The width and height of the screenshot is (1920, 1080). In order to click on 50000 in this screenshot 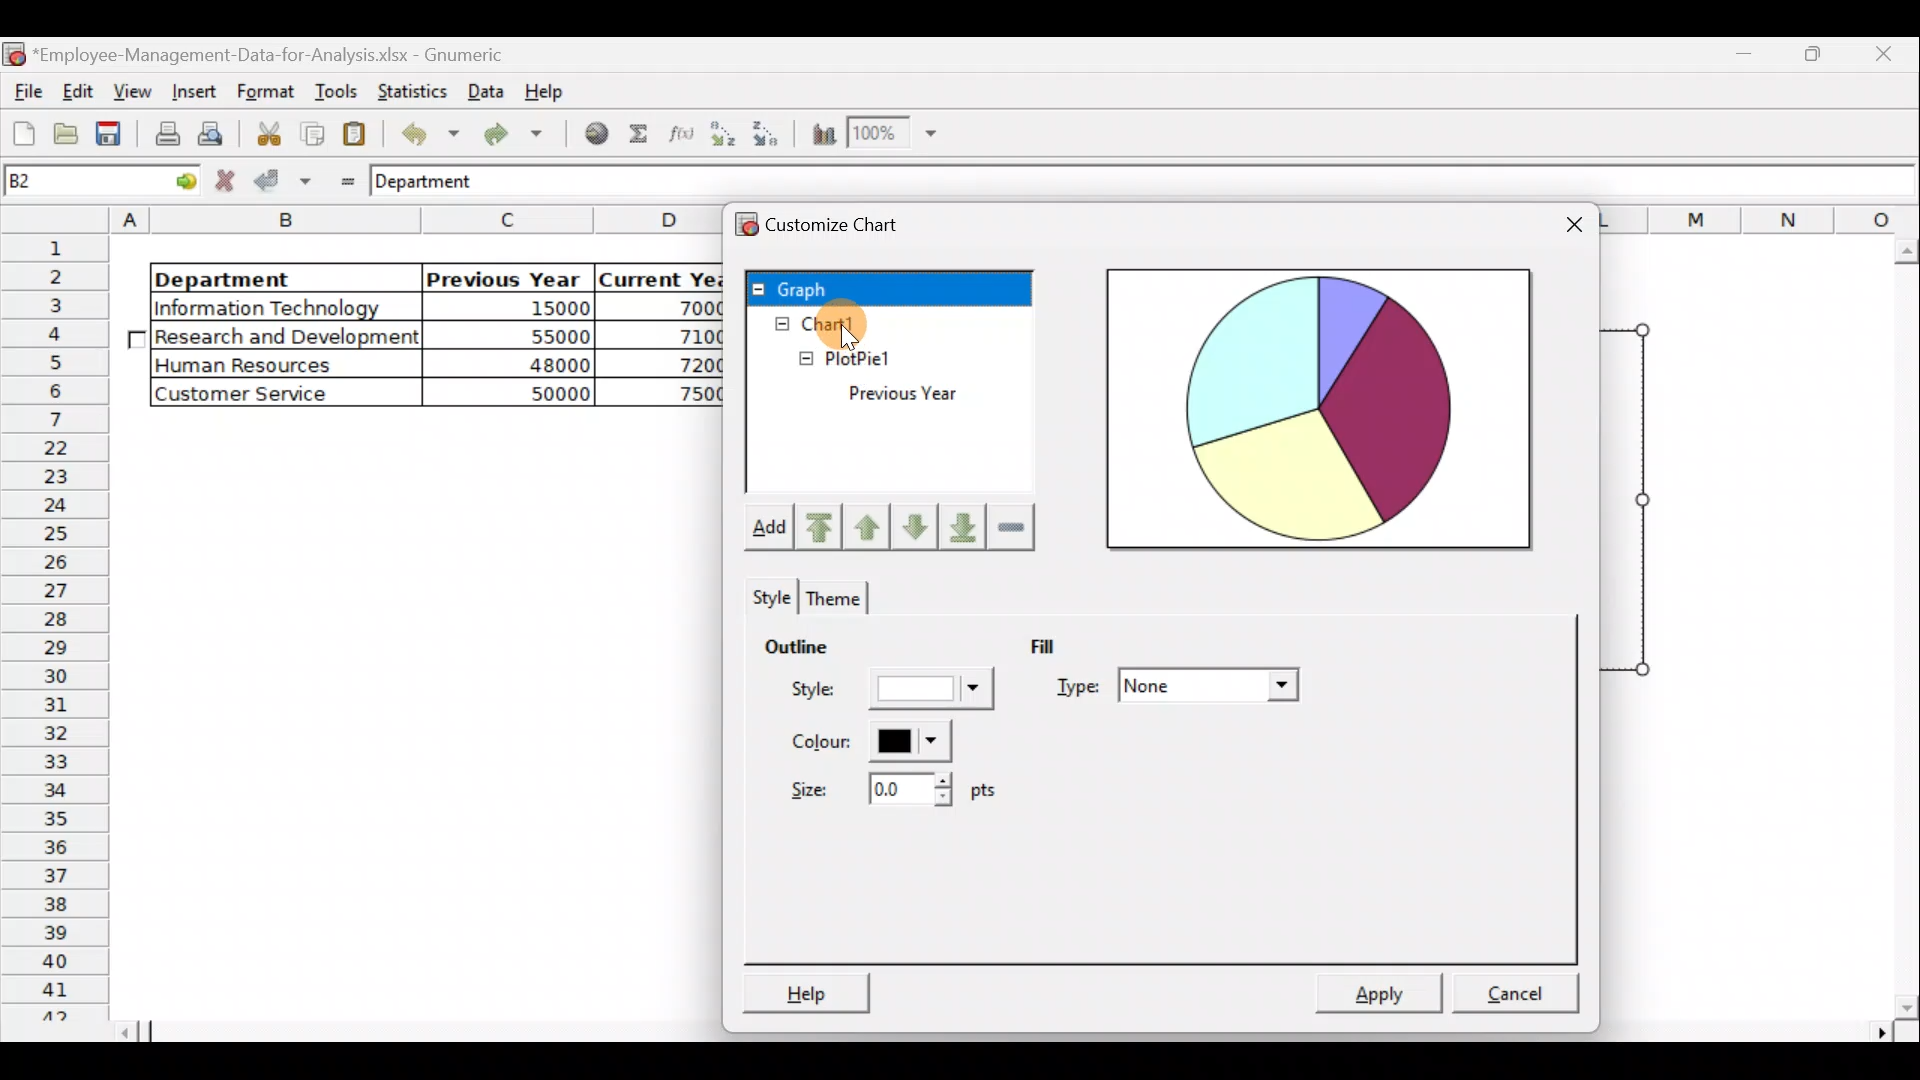, I will do `click(530, 391)`.